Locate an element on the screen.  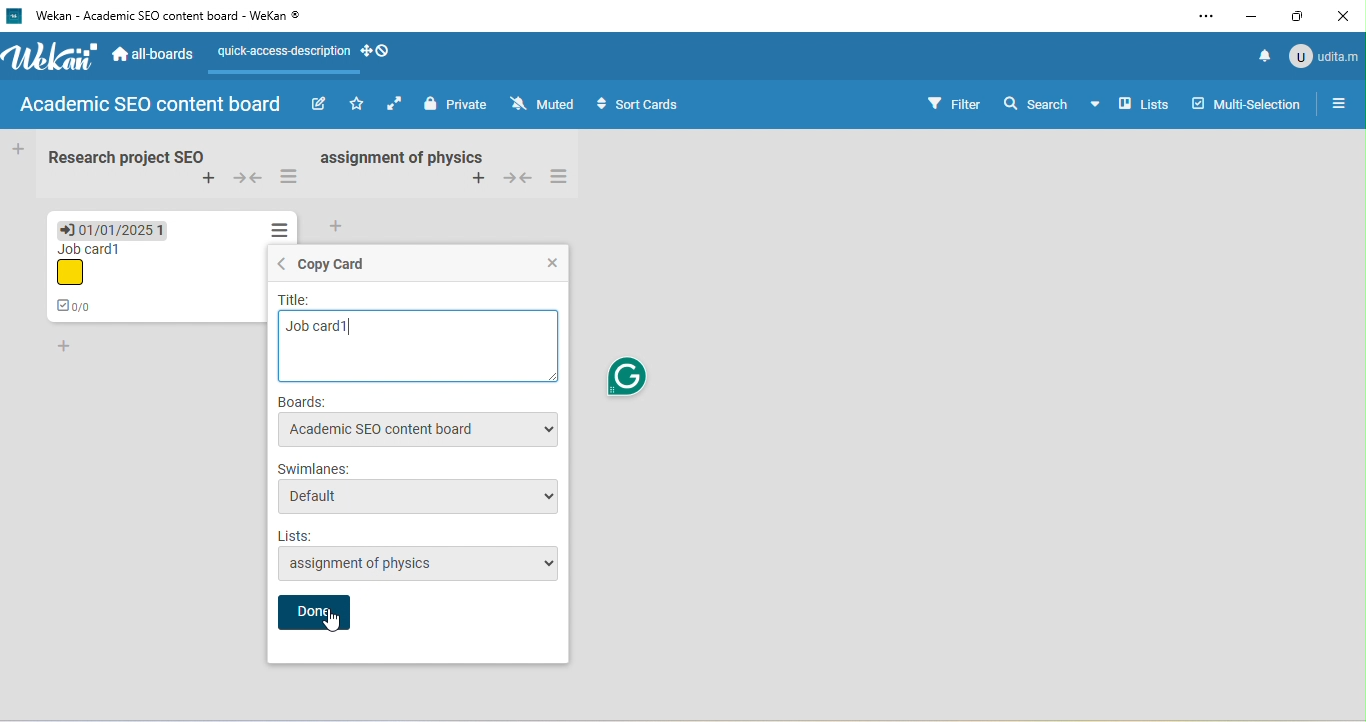
action is located at coordinates (272, 226).